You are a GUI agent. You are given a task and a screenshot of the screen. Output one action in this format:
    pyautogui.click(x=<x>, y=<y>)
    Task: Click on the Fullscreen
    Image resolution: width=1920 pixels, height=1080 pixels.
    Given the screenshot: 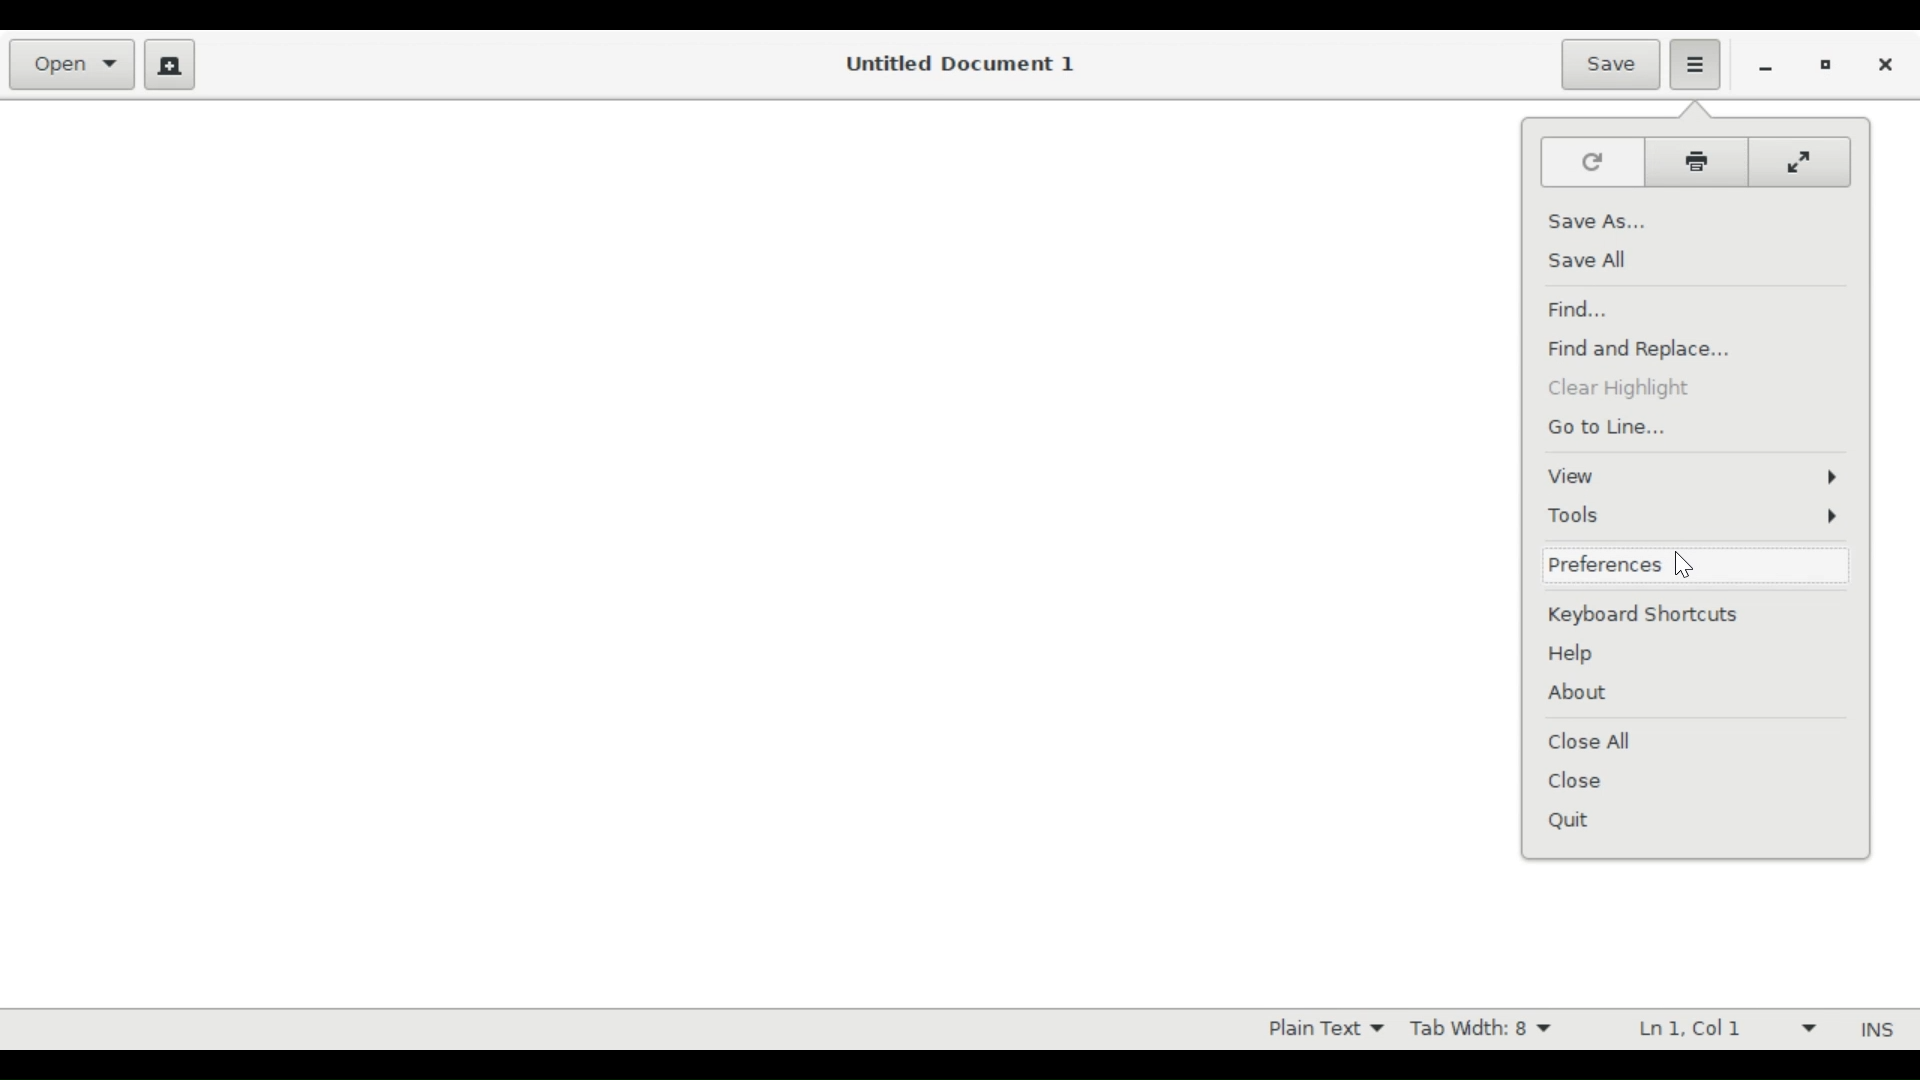 What is the action you would take?
    pyautogui.click(x=1803, y=161)
    